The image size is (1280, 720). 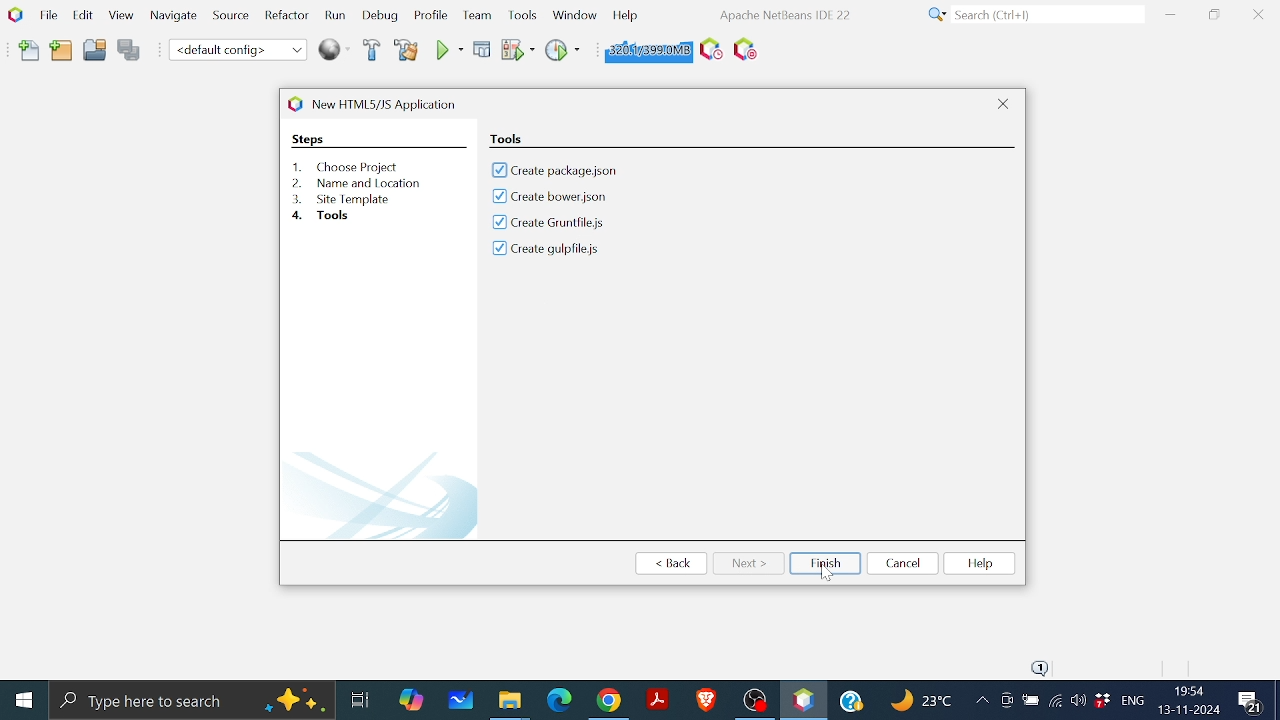 I want to click on steps, so click(x=308, y=139).